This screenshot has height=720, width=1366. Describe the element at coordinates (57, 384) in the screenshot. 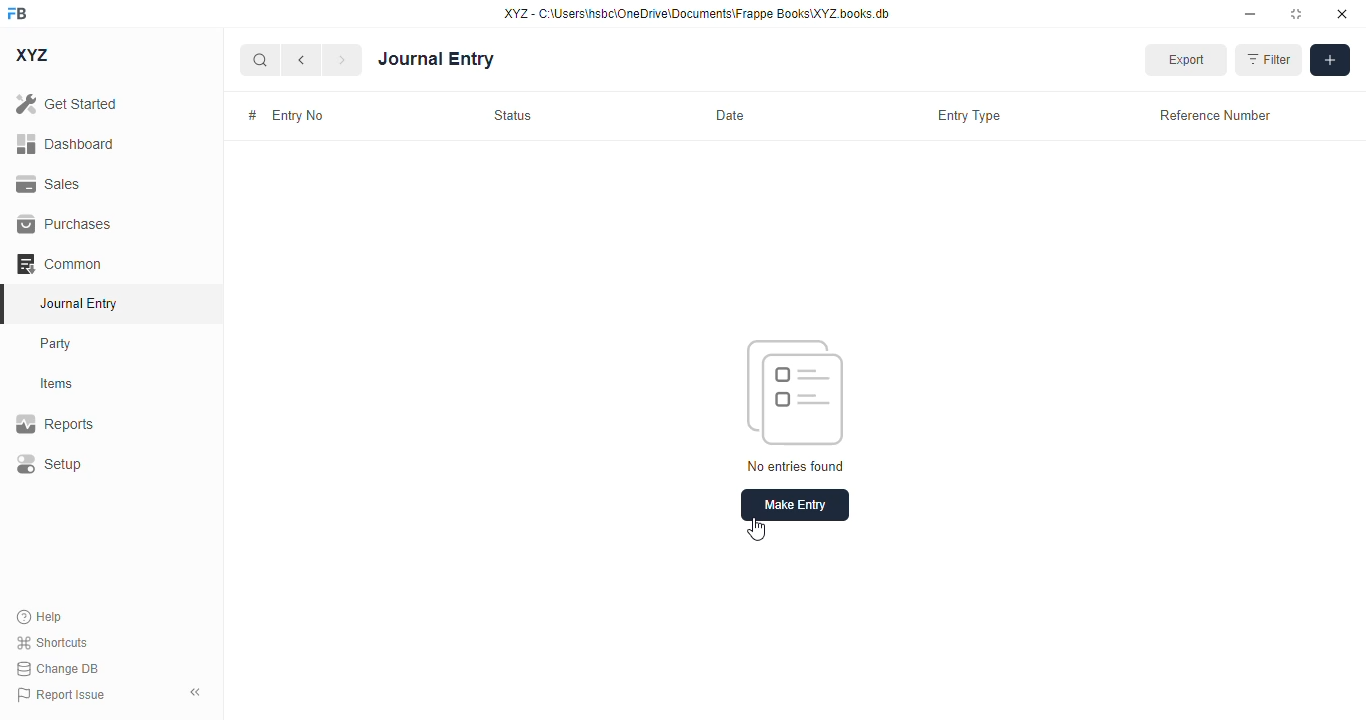

I see `items` at that location.